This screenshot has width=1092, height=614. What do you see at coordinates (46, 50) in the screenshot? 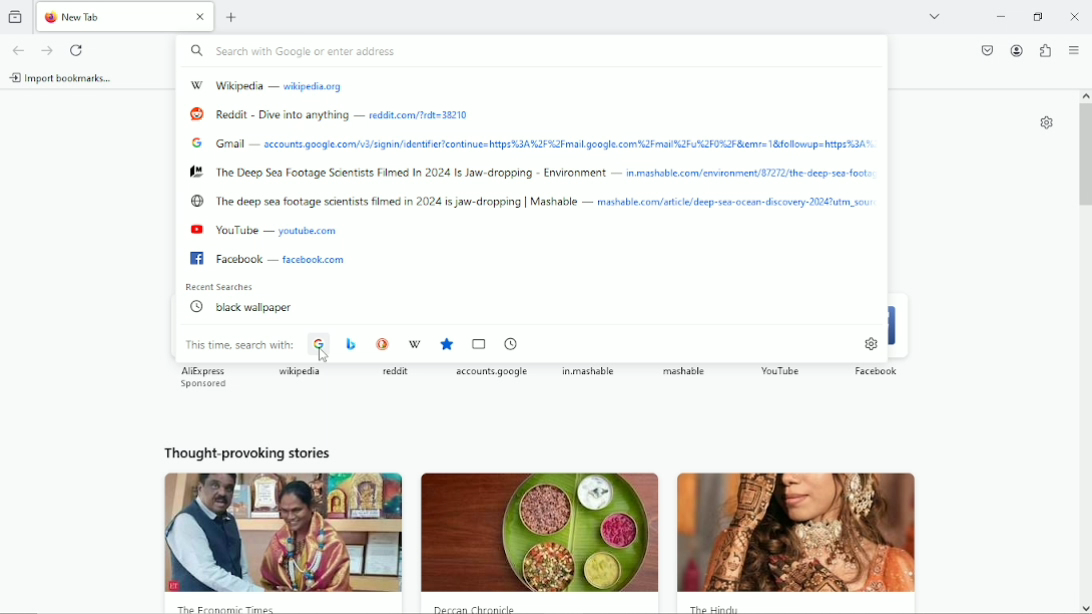
I see `go forward` at bounding box center [46, 50].